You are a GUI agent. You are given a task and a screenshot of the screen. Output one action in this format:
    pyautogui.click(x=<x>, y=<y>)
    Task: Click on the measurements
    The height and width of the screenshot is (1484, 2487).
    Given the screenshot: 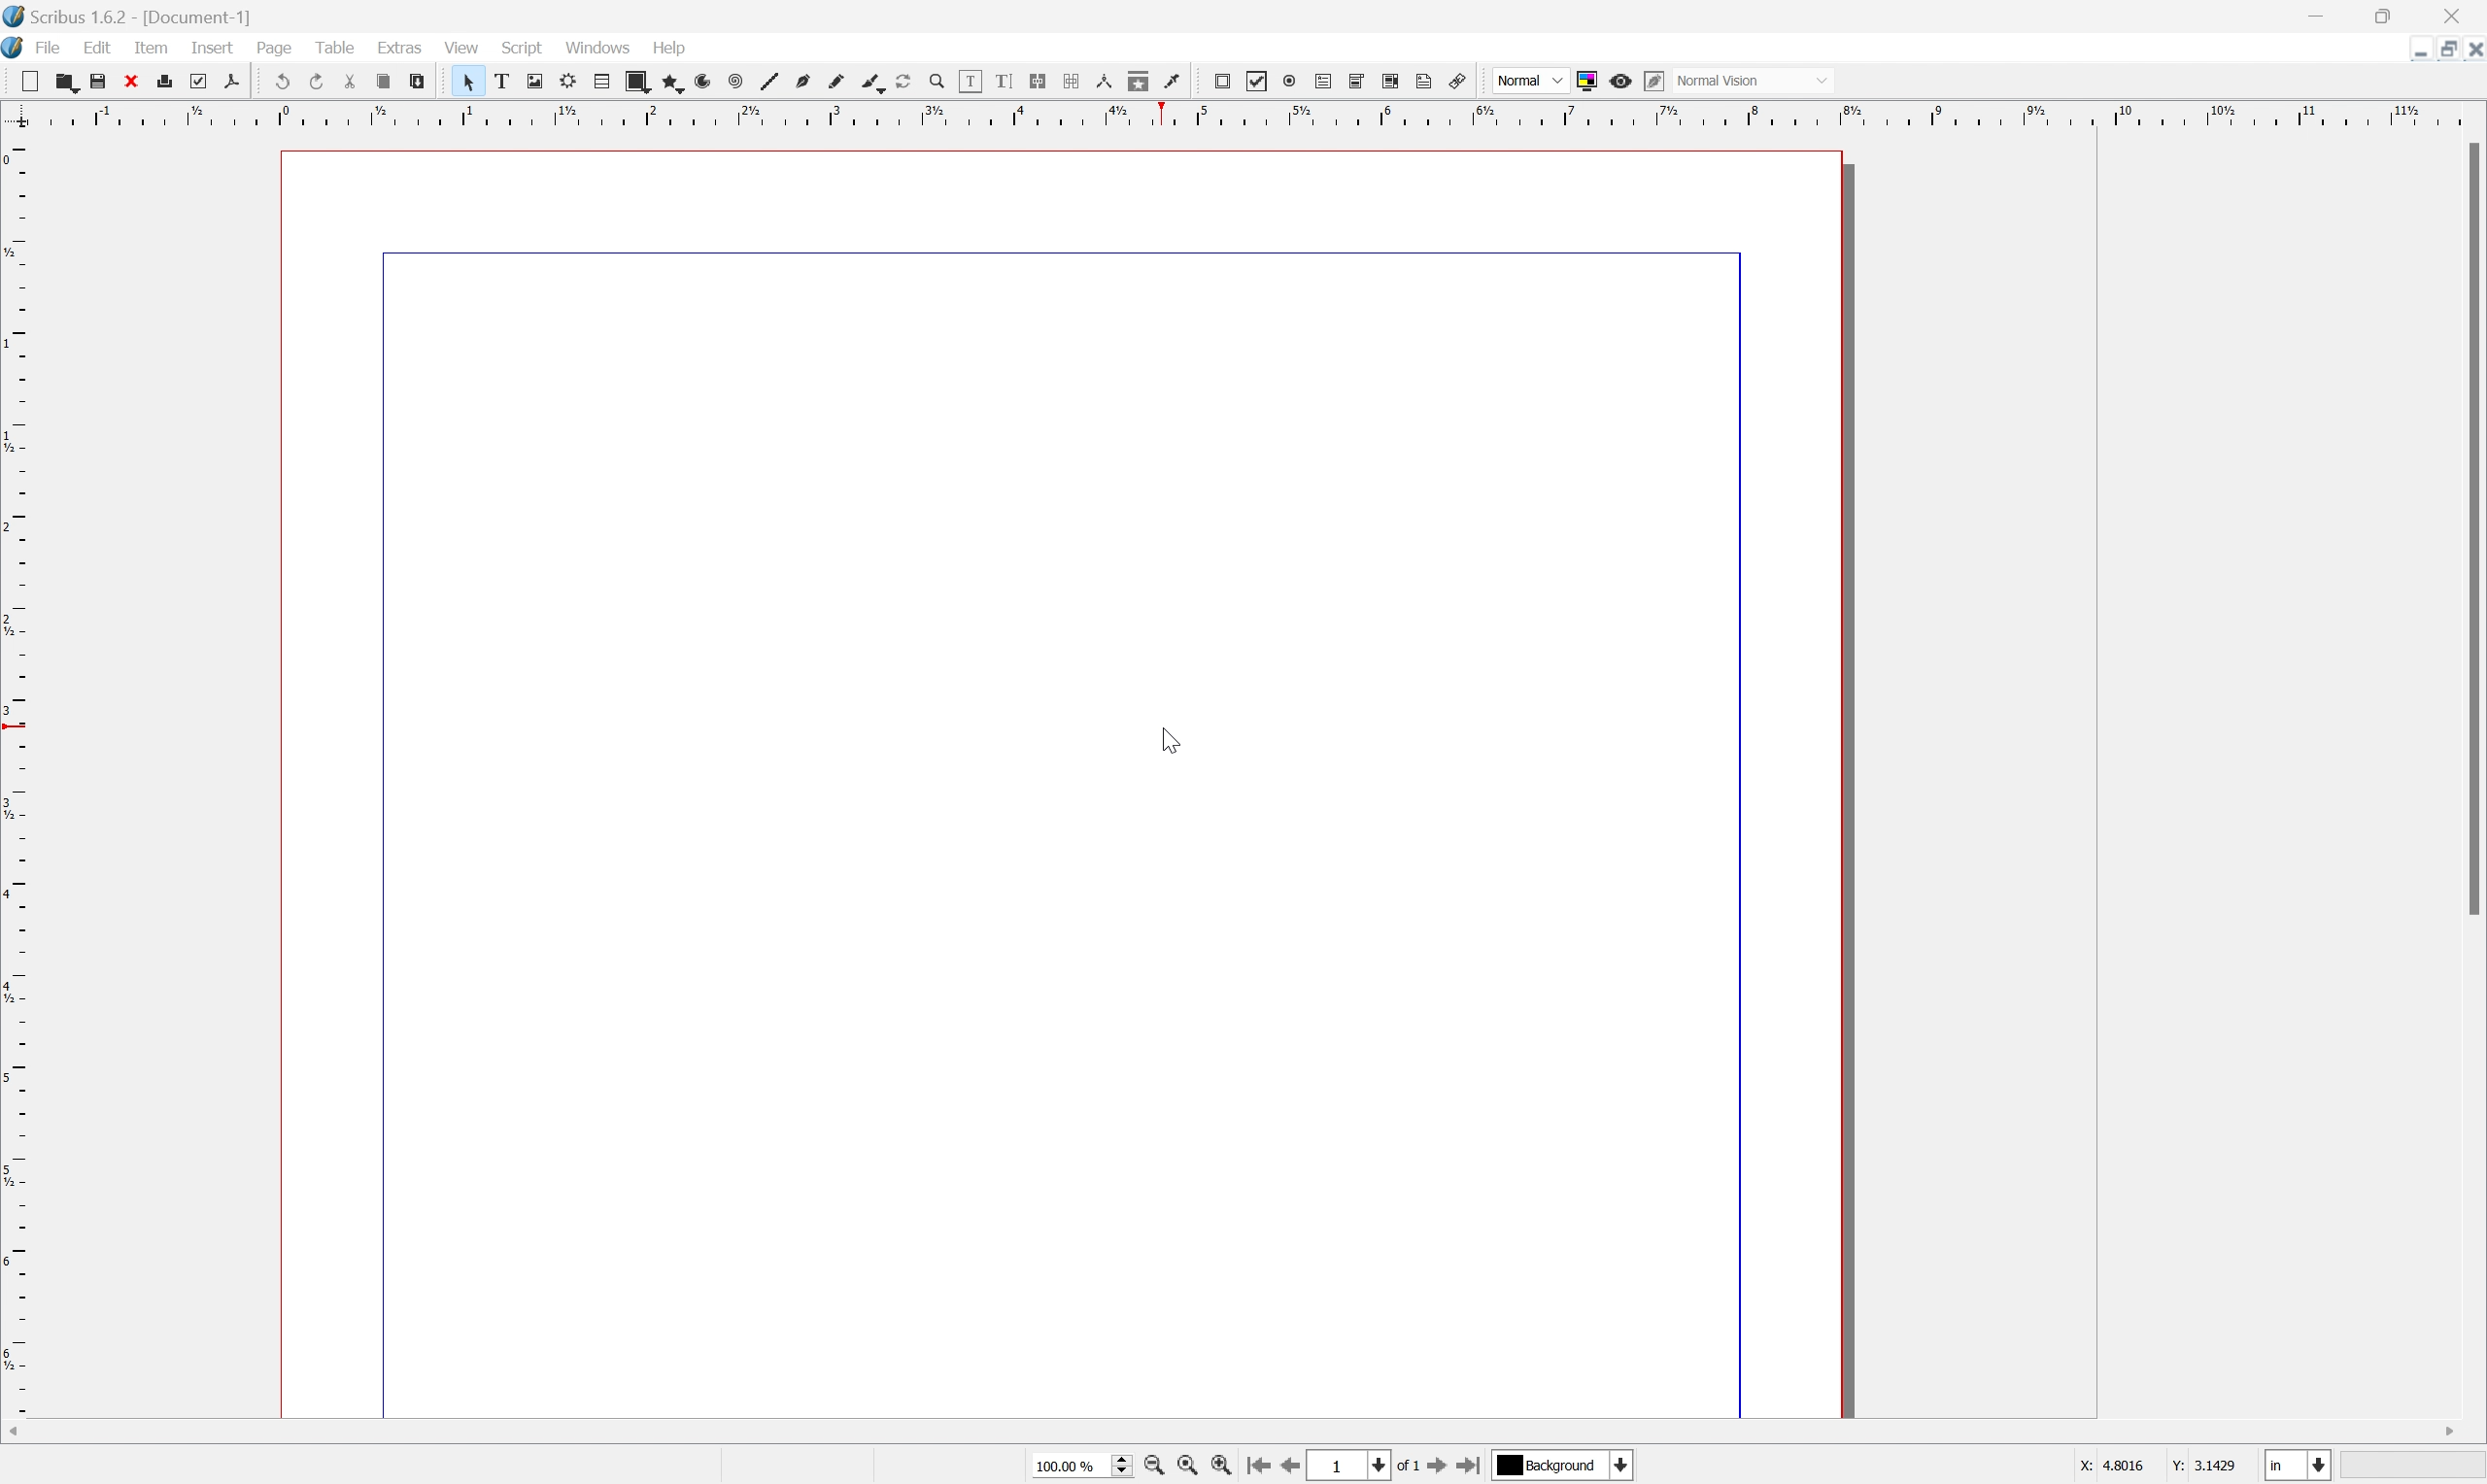 What is the action you would take?
    pyautogui.click(x=1102, y=81)
    